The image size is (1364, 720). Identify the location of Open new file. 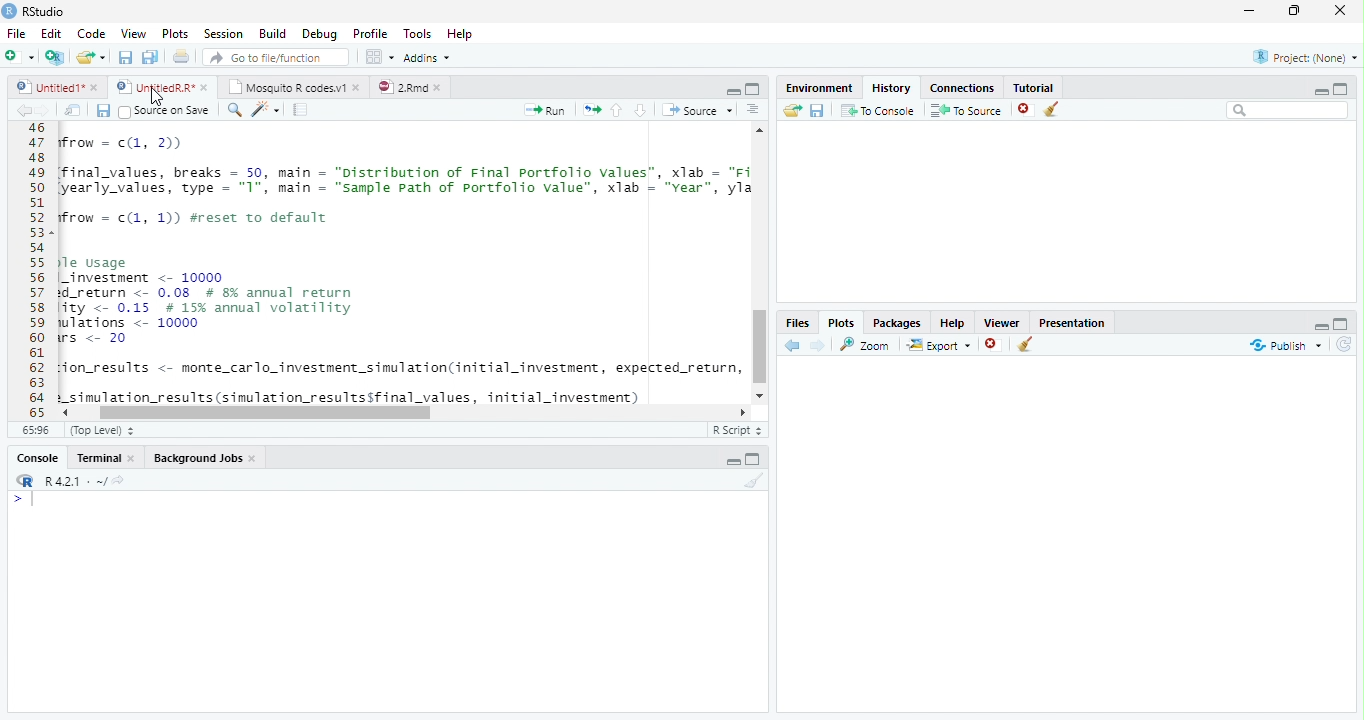
(19, 56).